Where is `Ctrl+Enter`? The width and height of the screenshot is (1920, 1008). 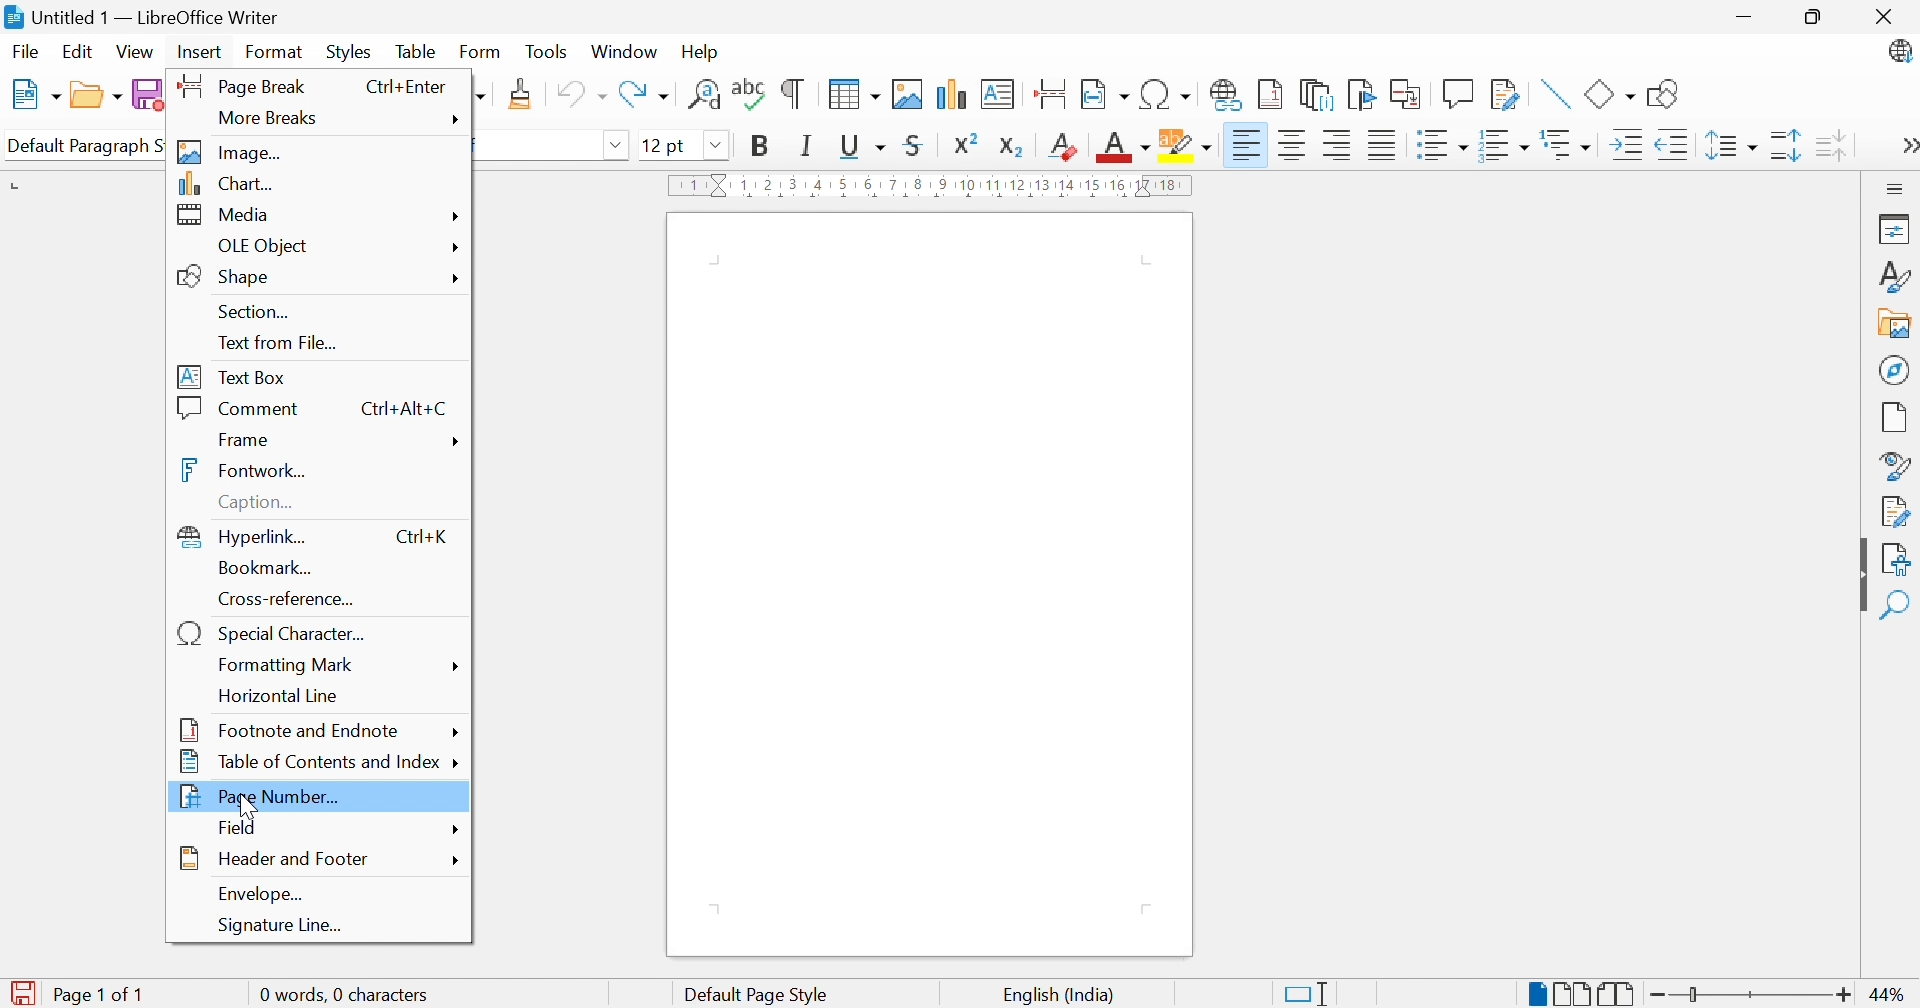 Ctrl+Enter is located at coordinates (403, 88).